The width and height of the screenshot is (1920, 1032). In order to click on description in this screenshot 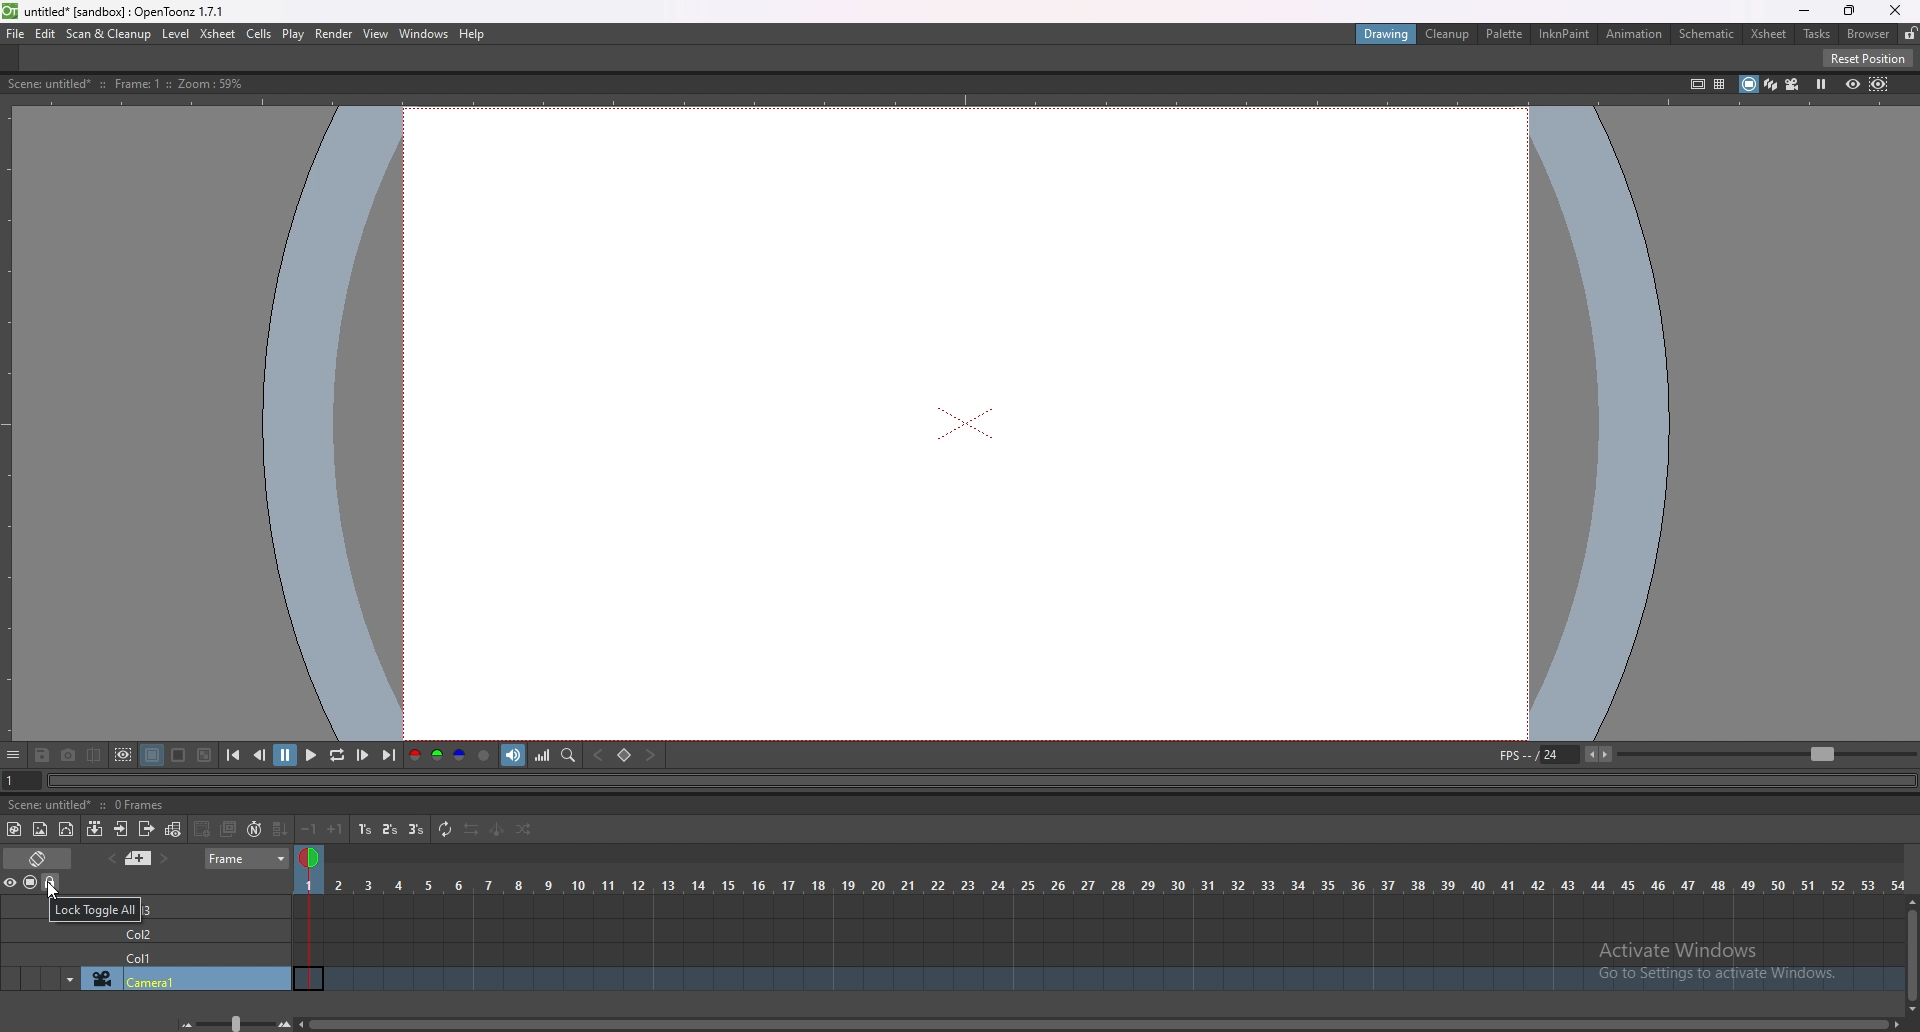, I will do `click(90, 805)`.